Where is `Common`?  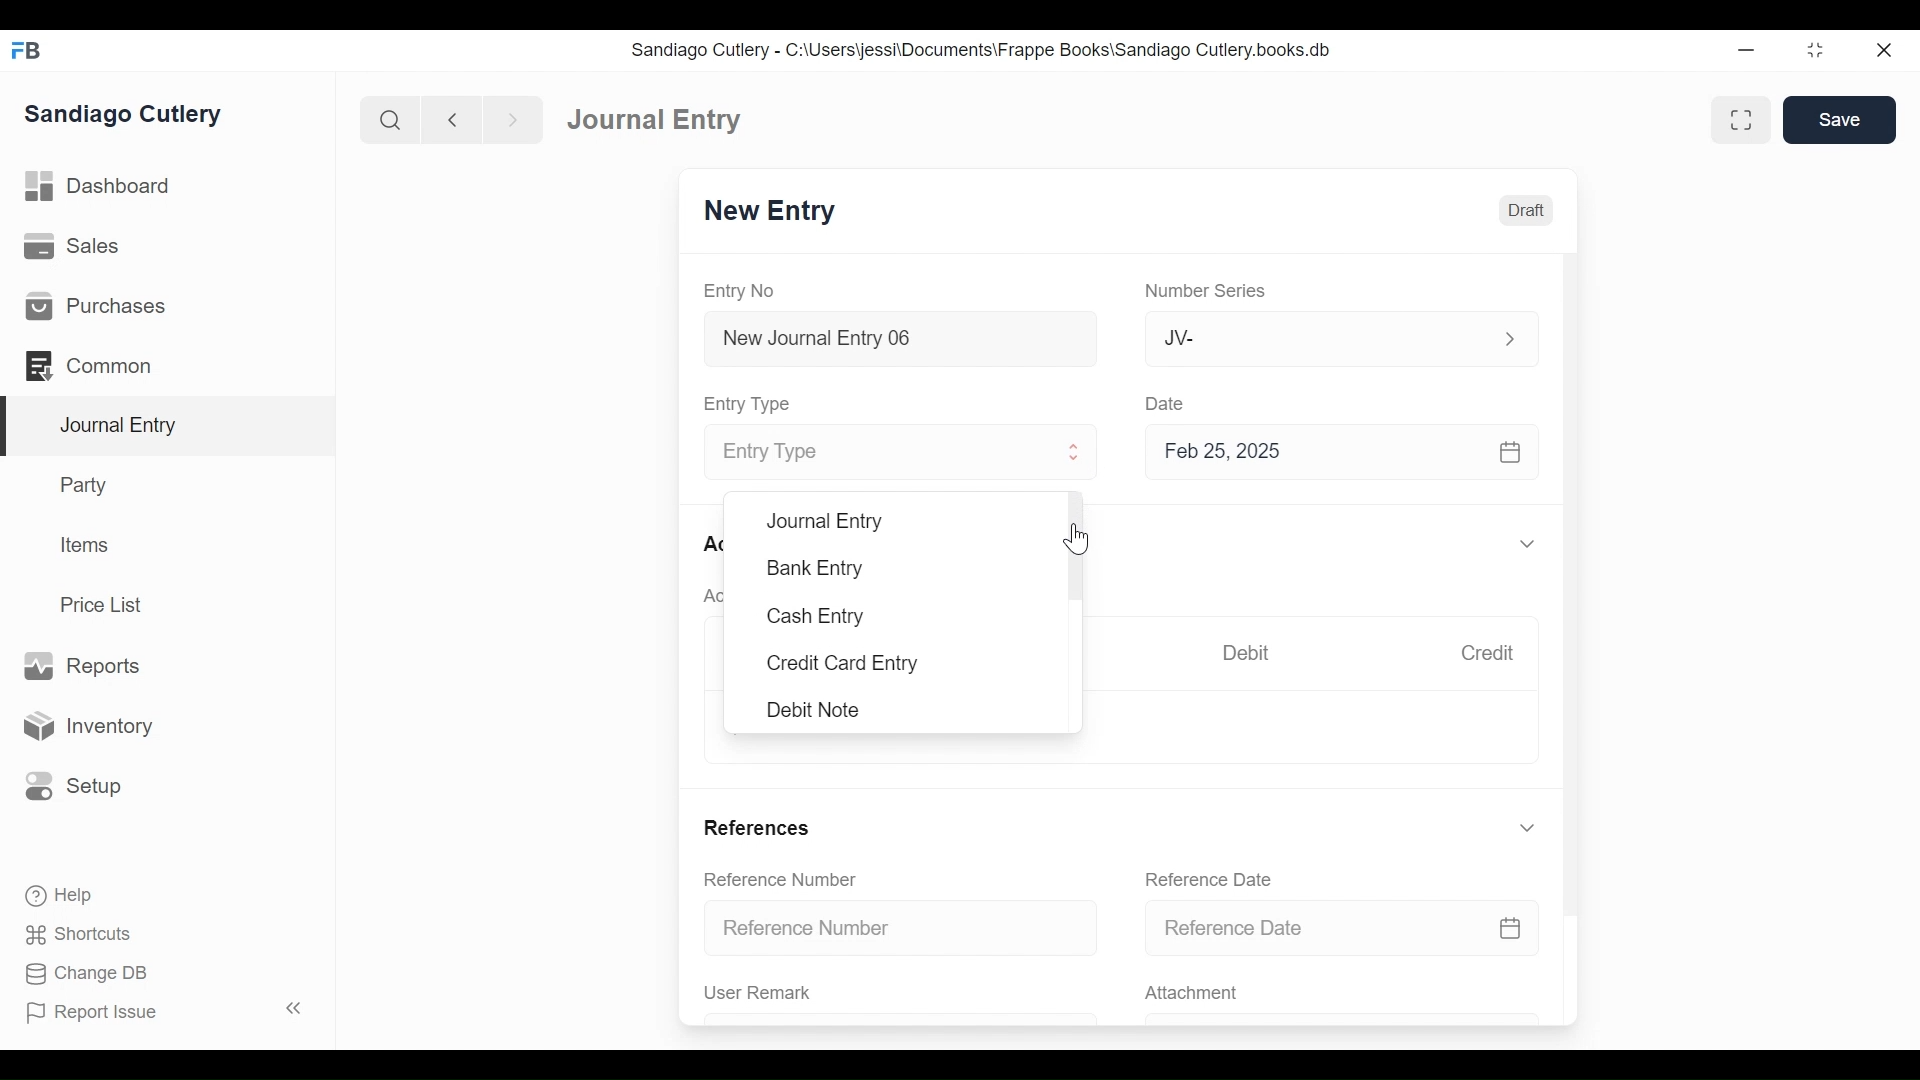
Common is located at coordinates (99, 366).